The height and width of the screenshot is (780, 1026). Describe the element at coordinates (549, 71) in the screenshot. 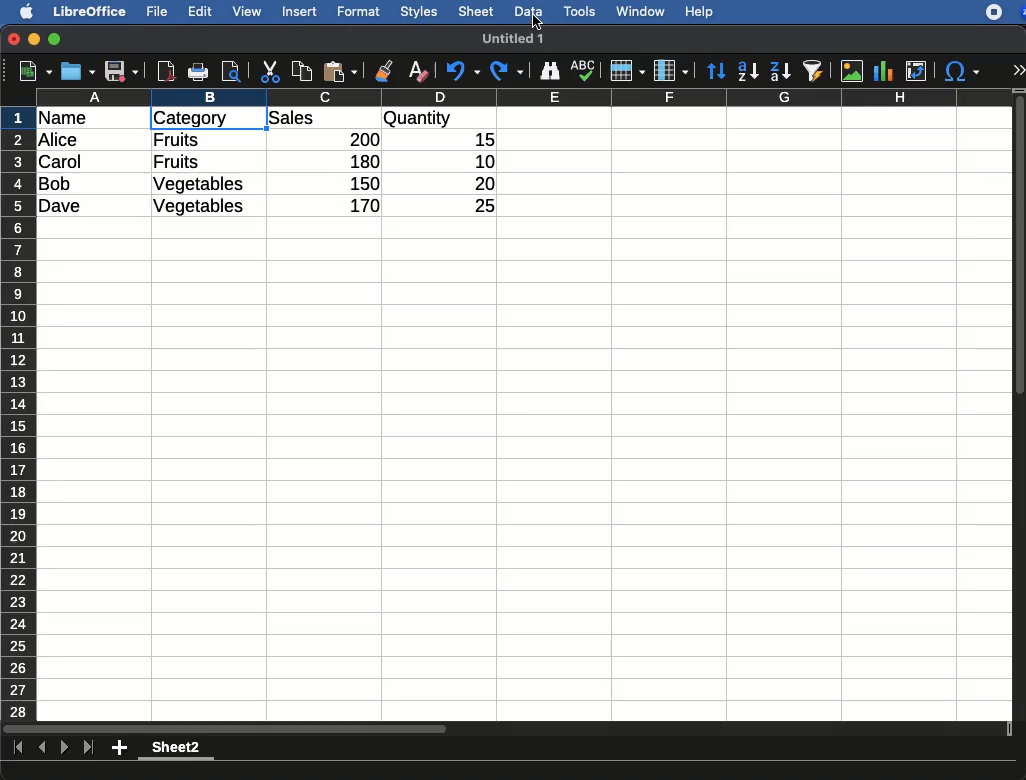

I see `finder` at that location.